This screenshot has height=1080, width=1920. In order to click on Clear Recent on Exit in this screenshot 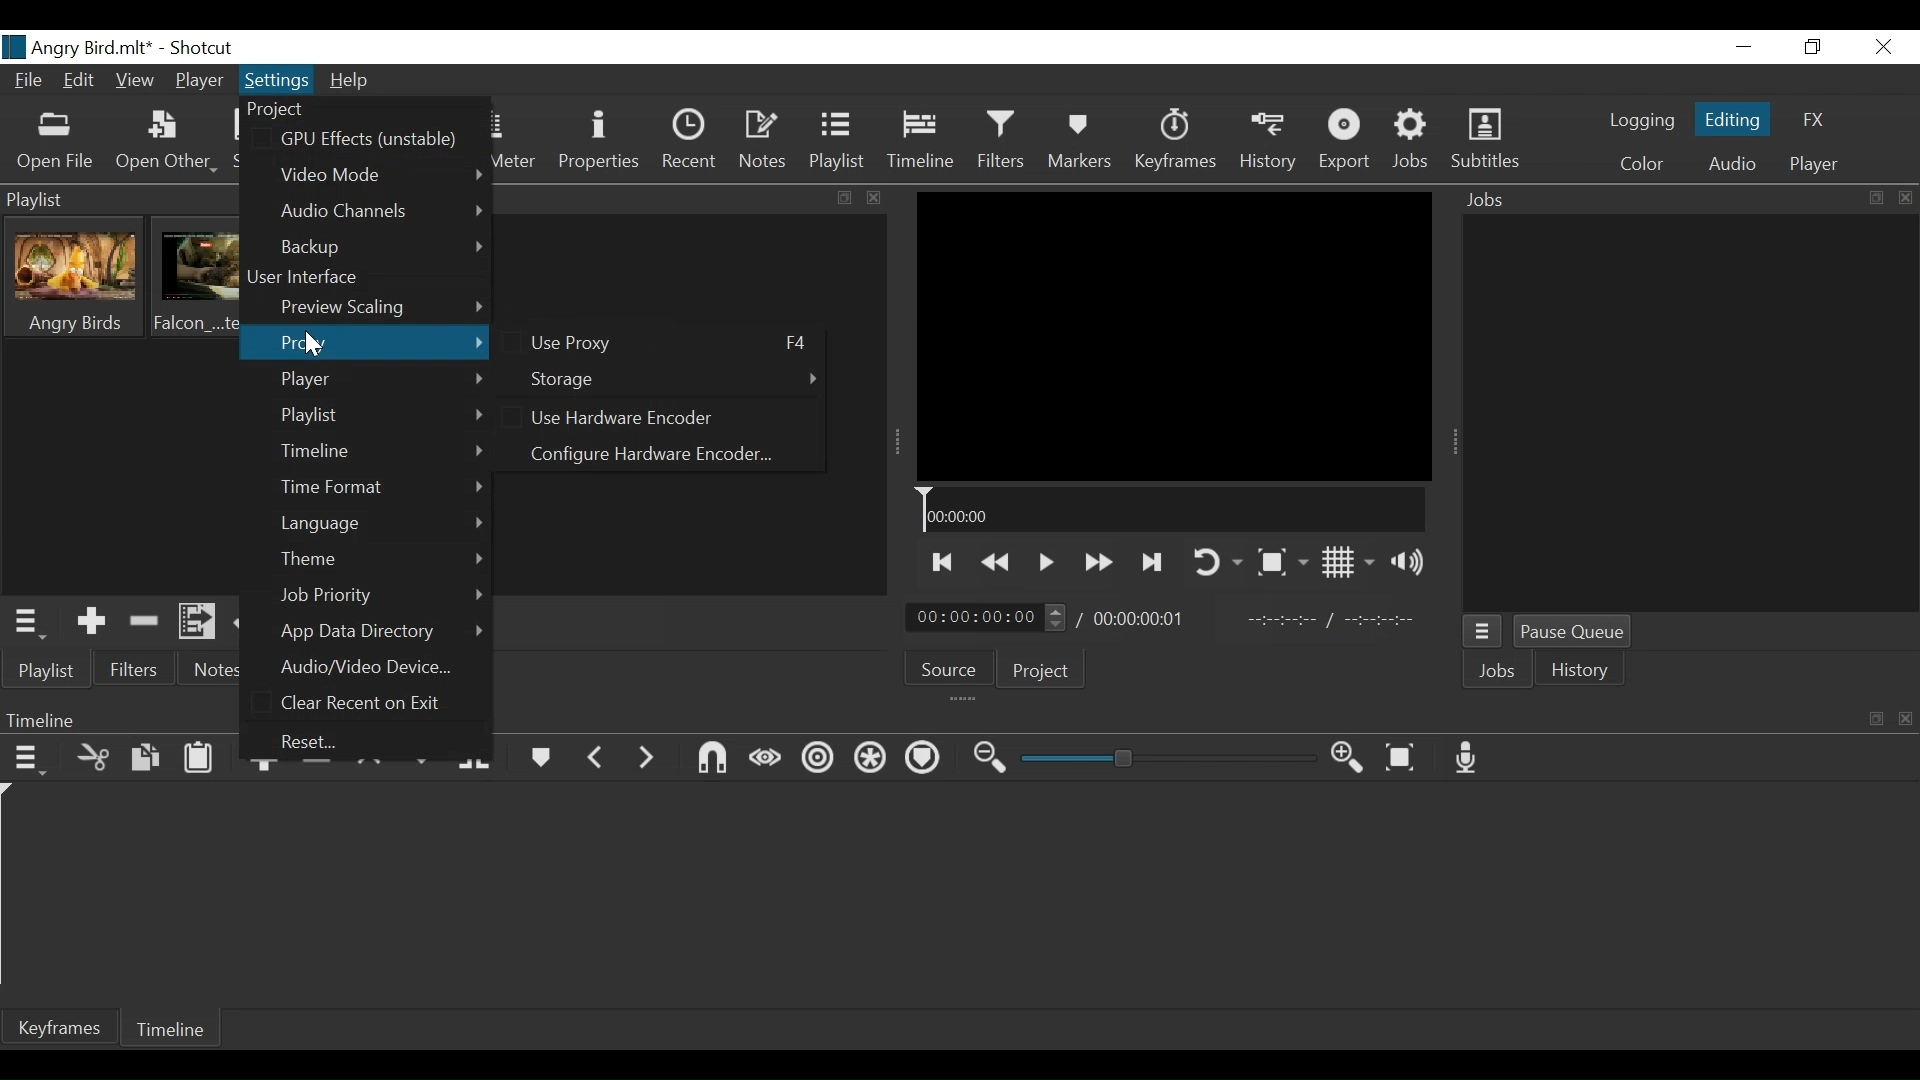, I will do `click(369, 705)`.